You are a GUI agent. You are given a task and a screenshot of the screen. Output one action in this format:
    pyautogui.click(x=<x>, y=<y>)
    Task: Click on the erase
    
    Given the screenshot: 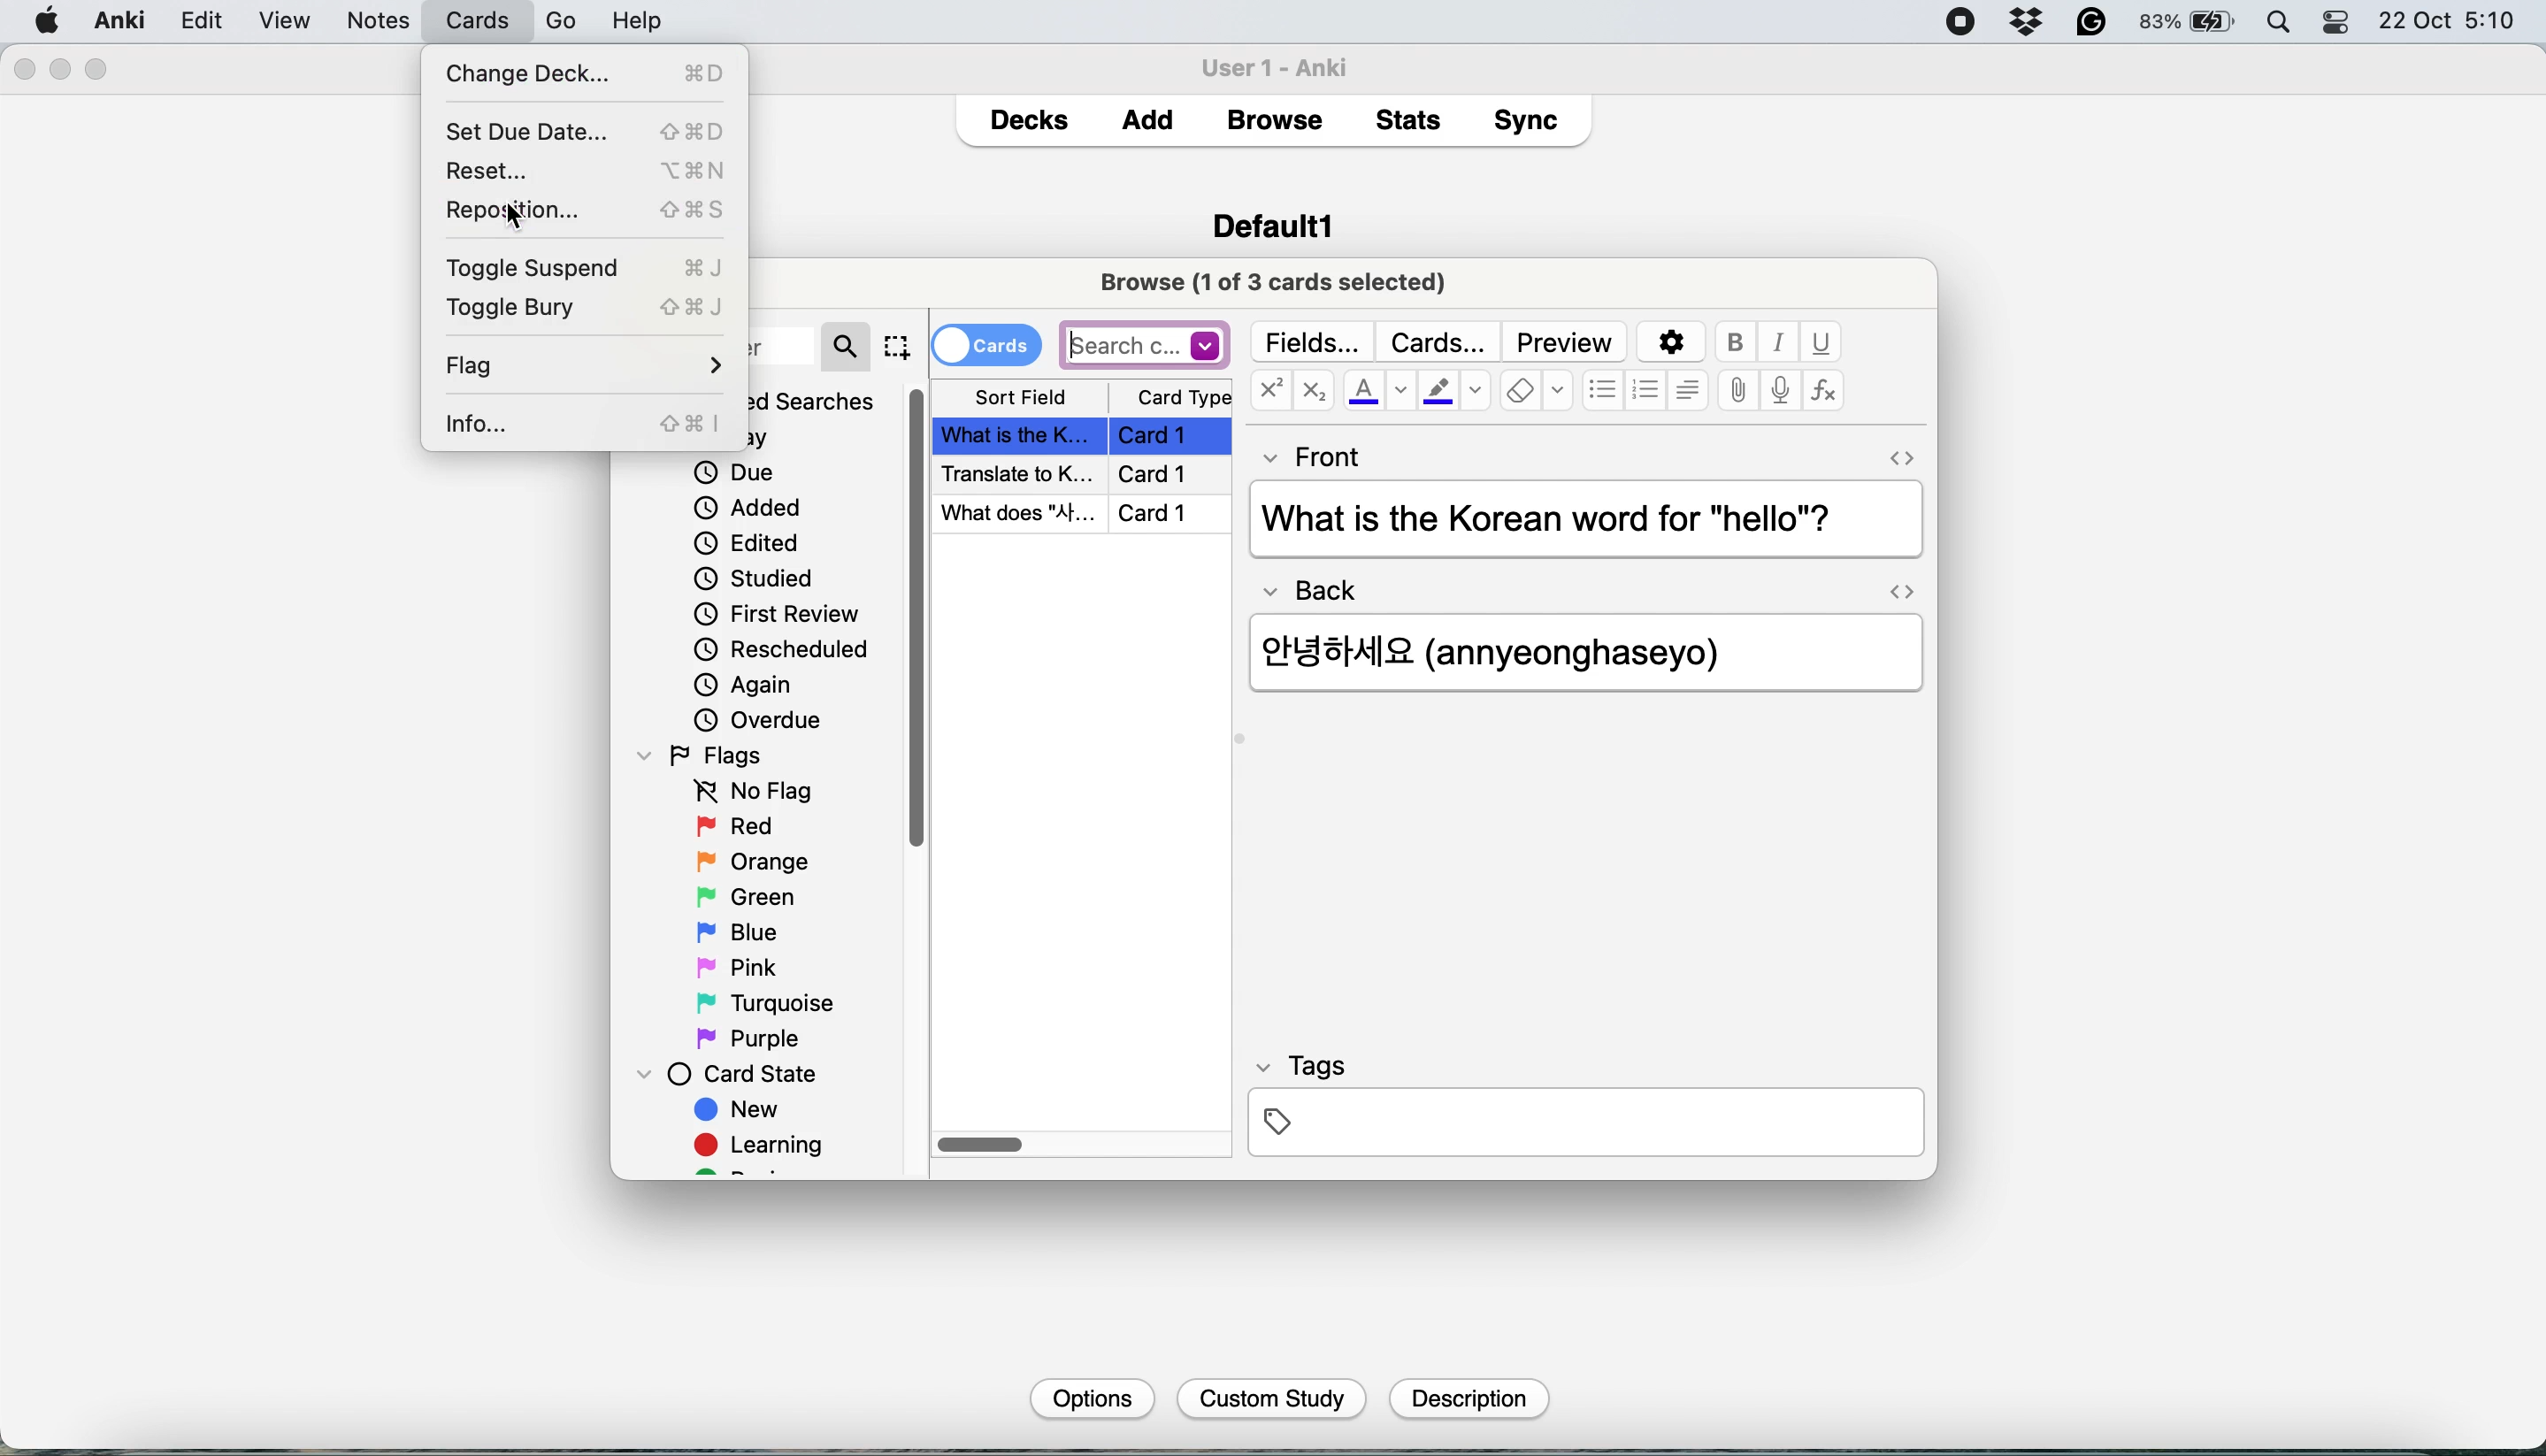 What is the action you would take?
    pyautogui.click(x=1536, y=392)
    